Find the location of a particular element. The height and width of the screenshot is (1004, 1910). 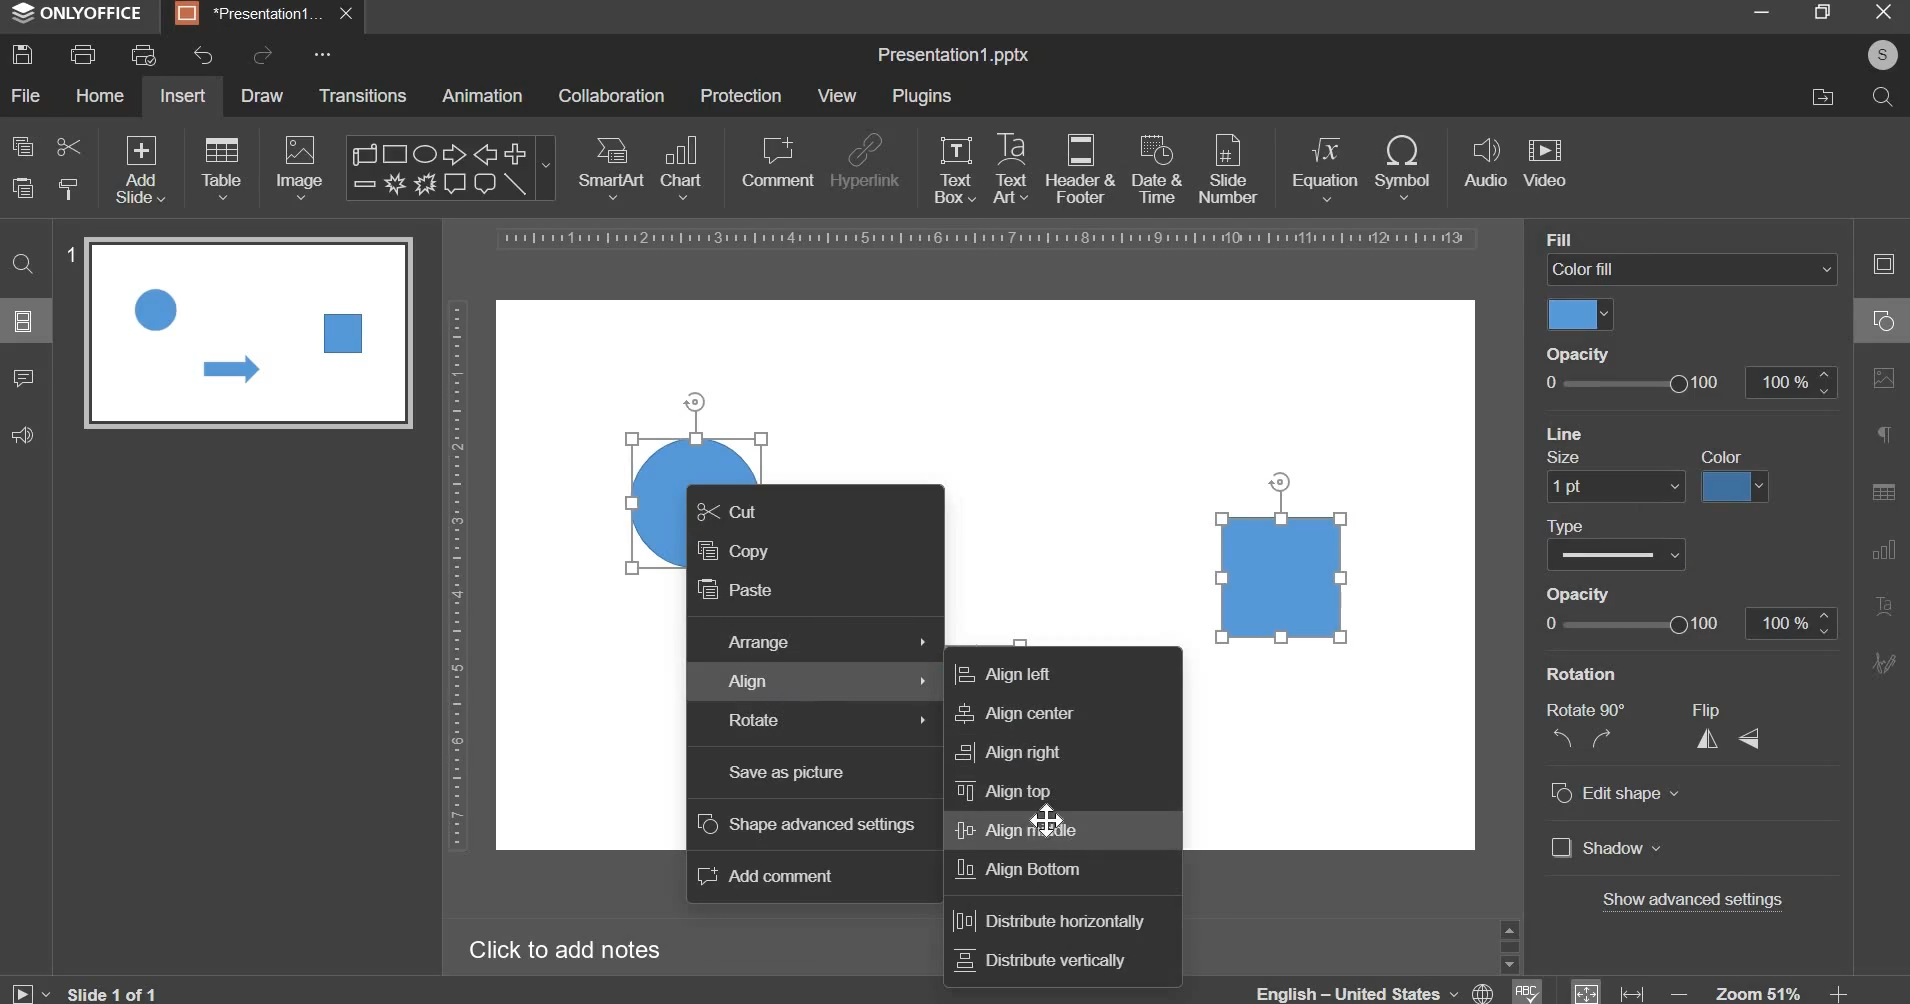

increase zoom is located at coordinates (1841, 992).